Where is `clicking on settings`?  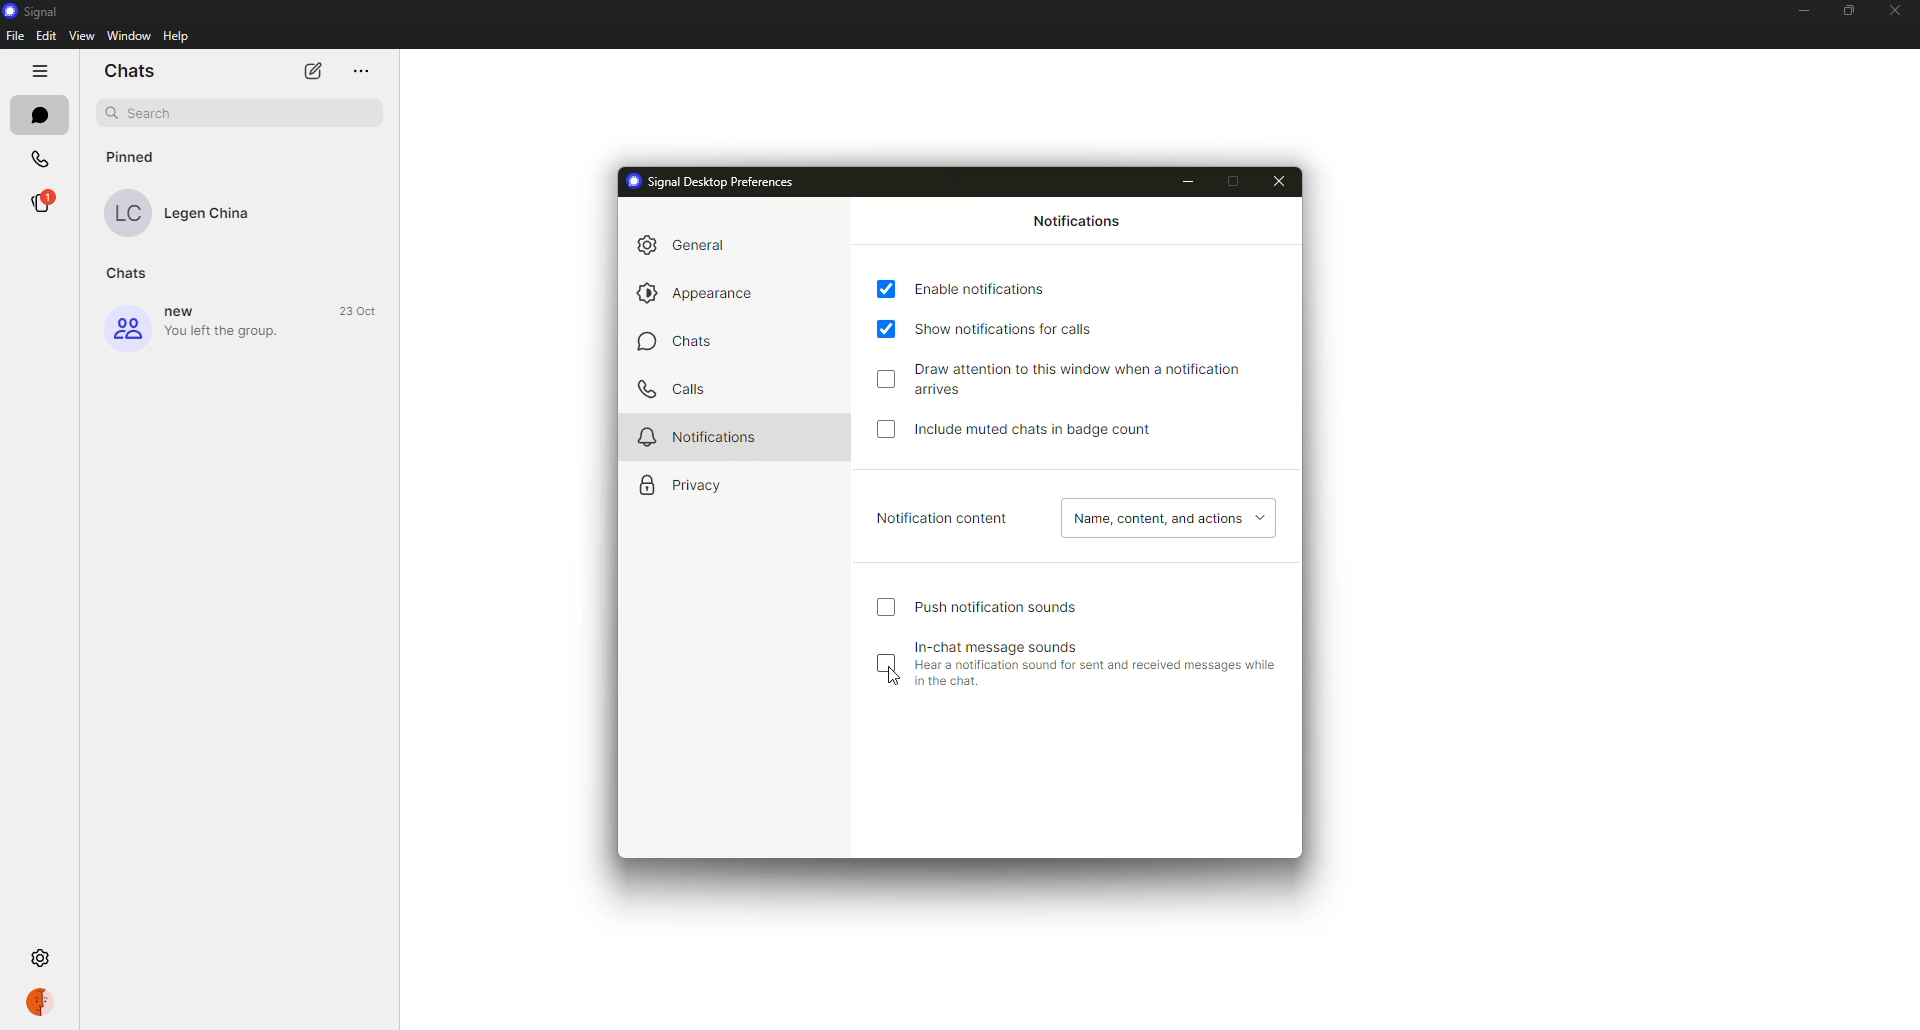
clicking on settings is located at coordinates (40, 958).